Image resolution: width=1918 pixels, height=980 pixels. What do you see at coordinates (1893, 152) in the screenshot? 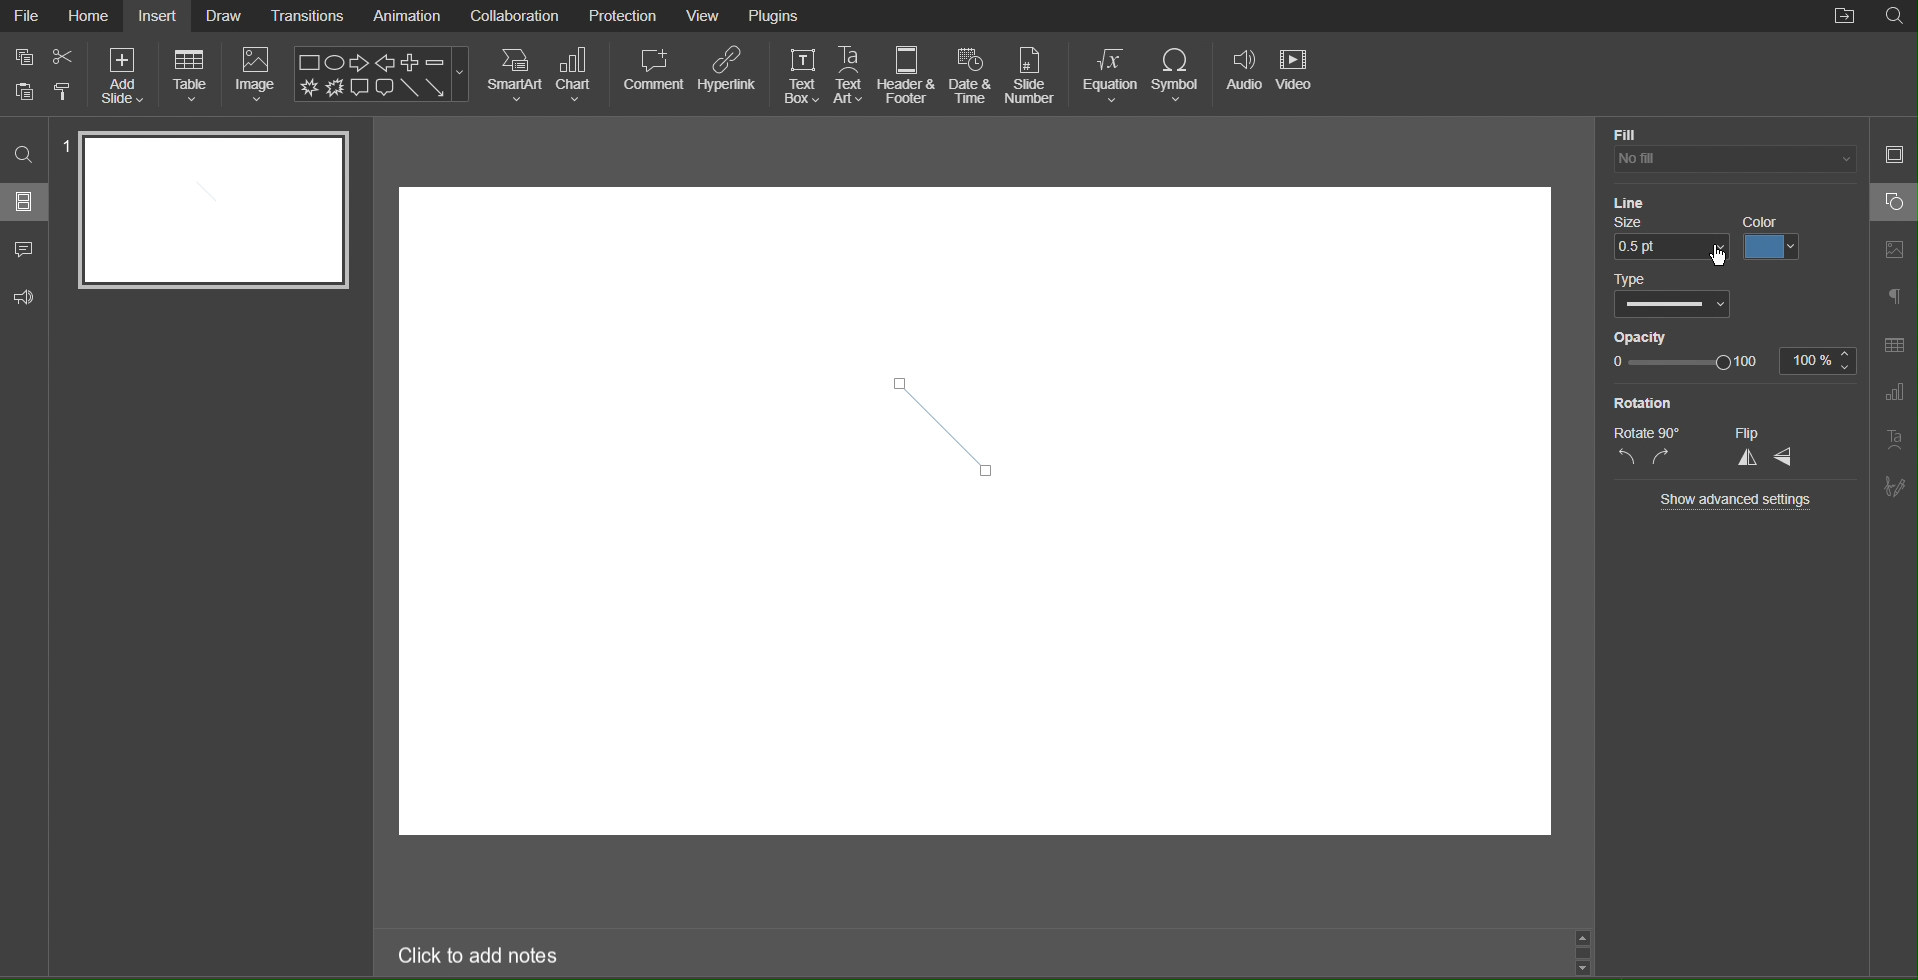
I see `Slide Settings` at bounding box center [1893, 152].